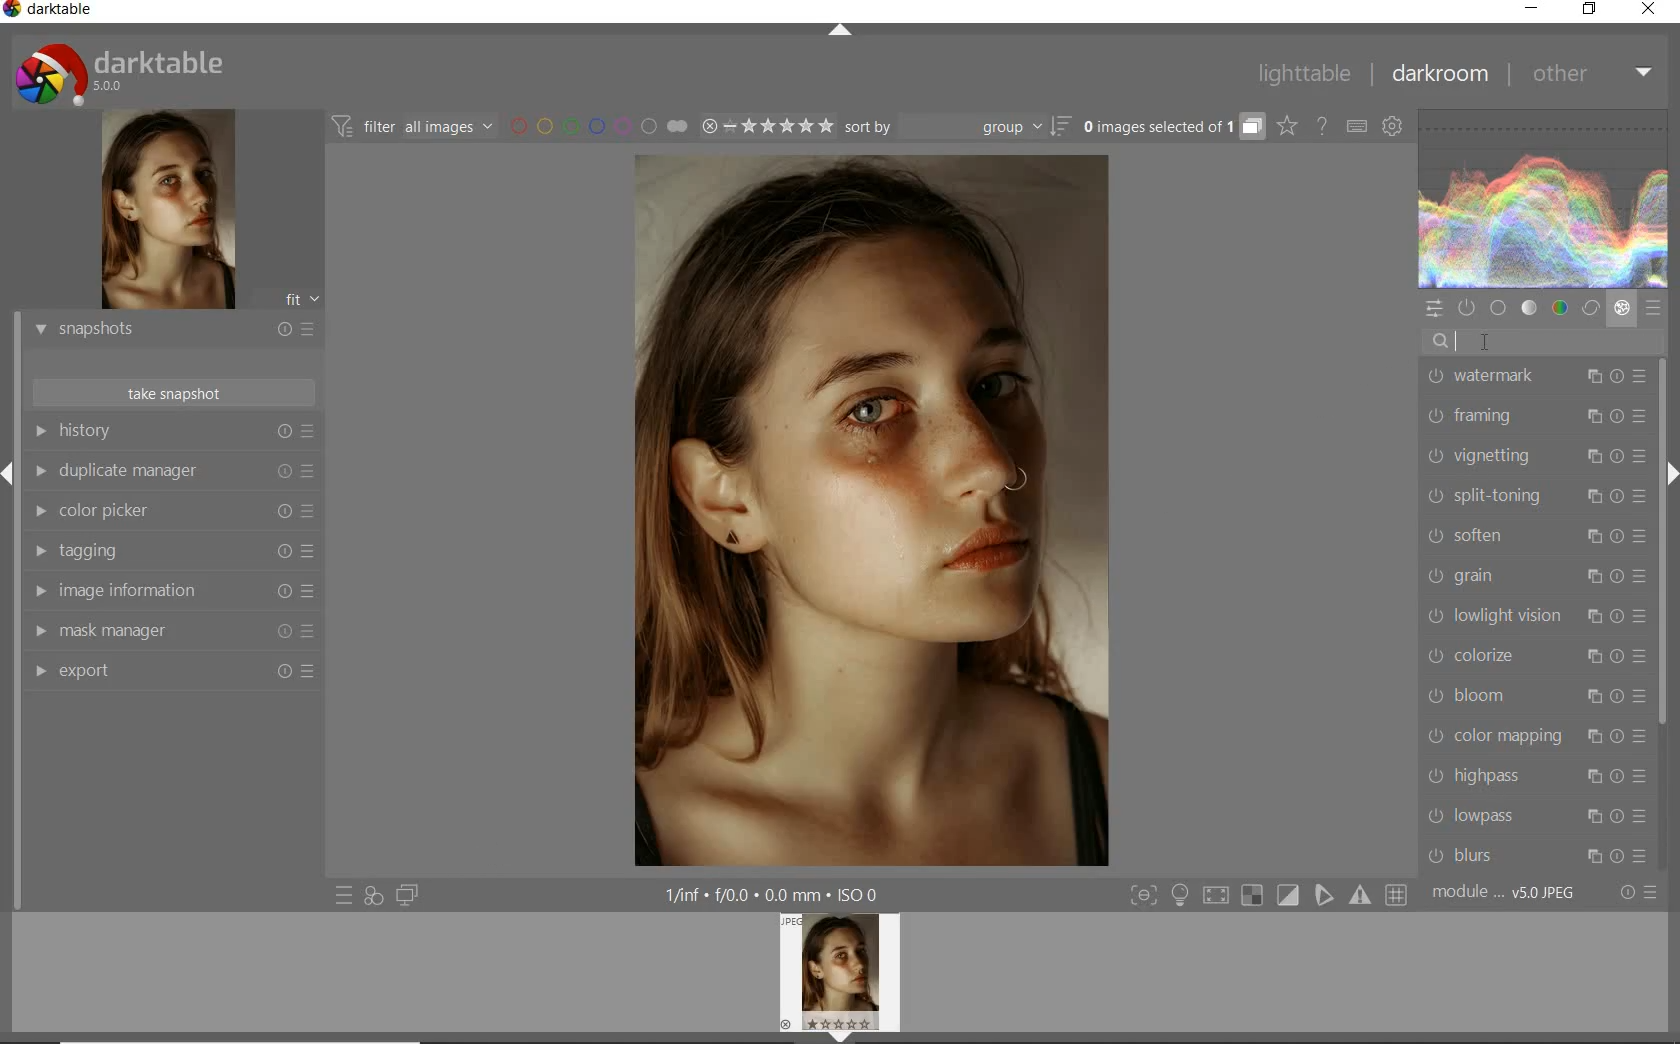  What do you see at coordinates (173, 513) in the screenshot?
I see `color picker` at bounding box center [173, 513].